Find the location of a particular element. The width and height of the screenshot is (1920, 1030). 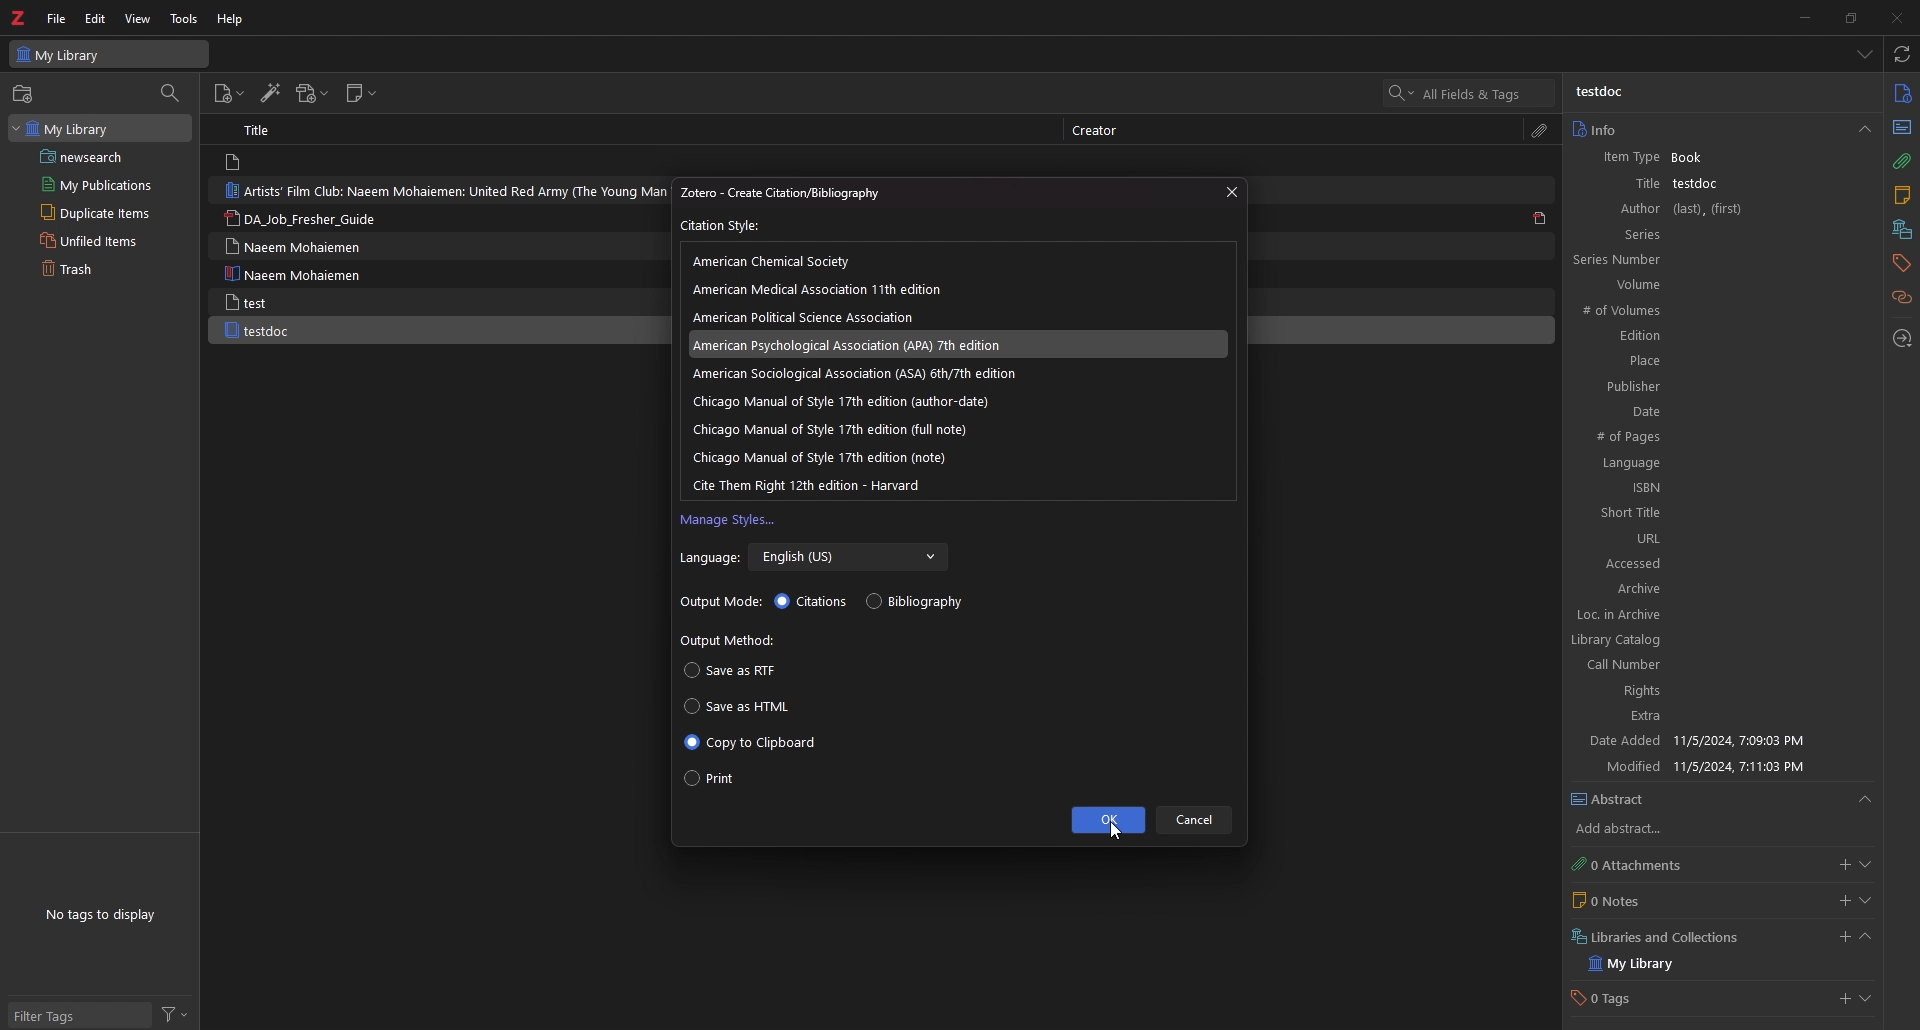

collection and libraries is located at coordinates (1900, 231).